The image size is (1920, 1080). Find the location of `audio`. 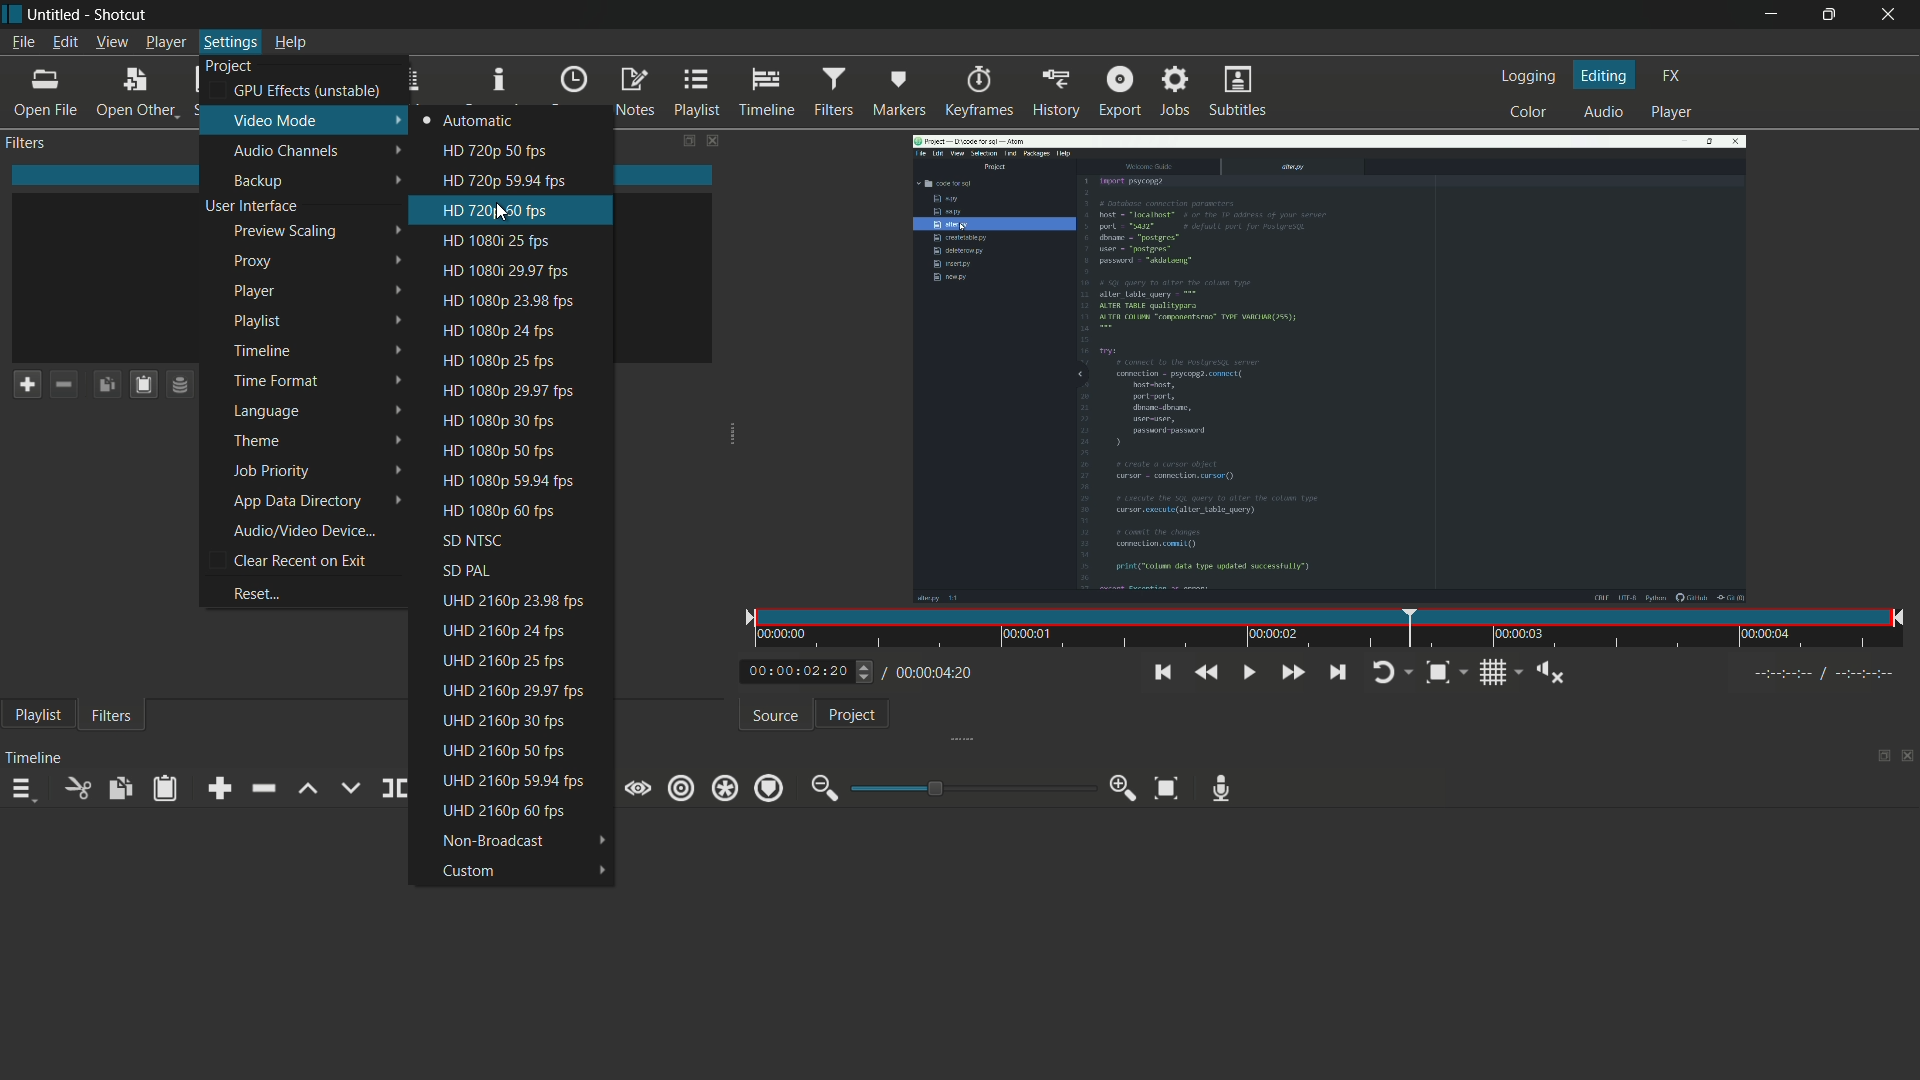

audio is located at coordinates (1605, 112).